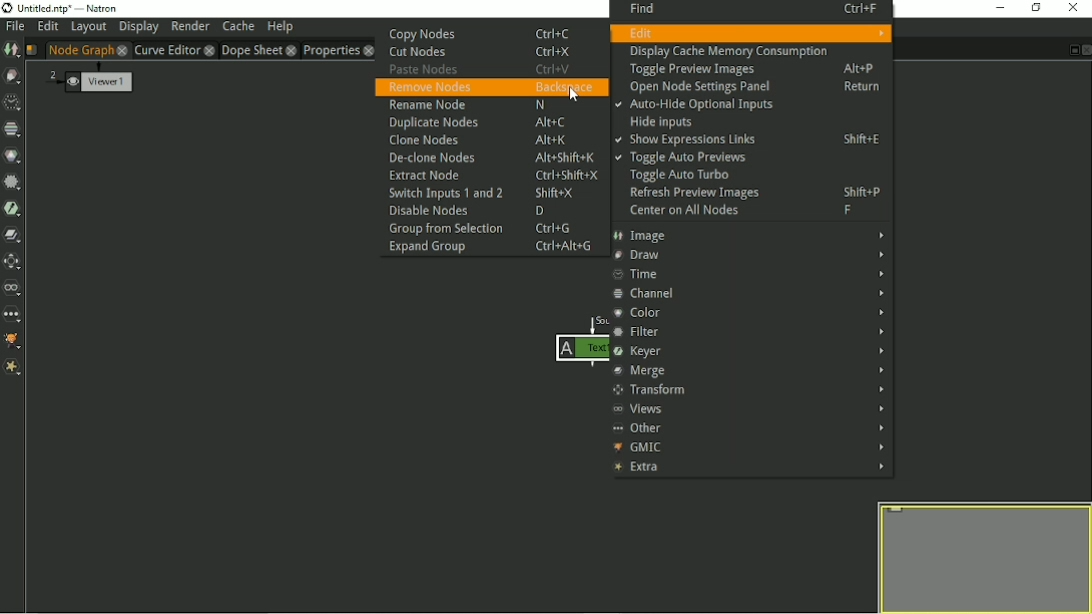 The height and width of the screenshot is (614, 1092). What do you see at coordinates (11, 50) in the screenshot?
I see `Image` at bounding box center [11, 50].